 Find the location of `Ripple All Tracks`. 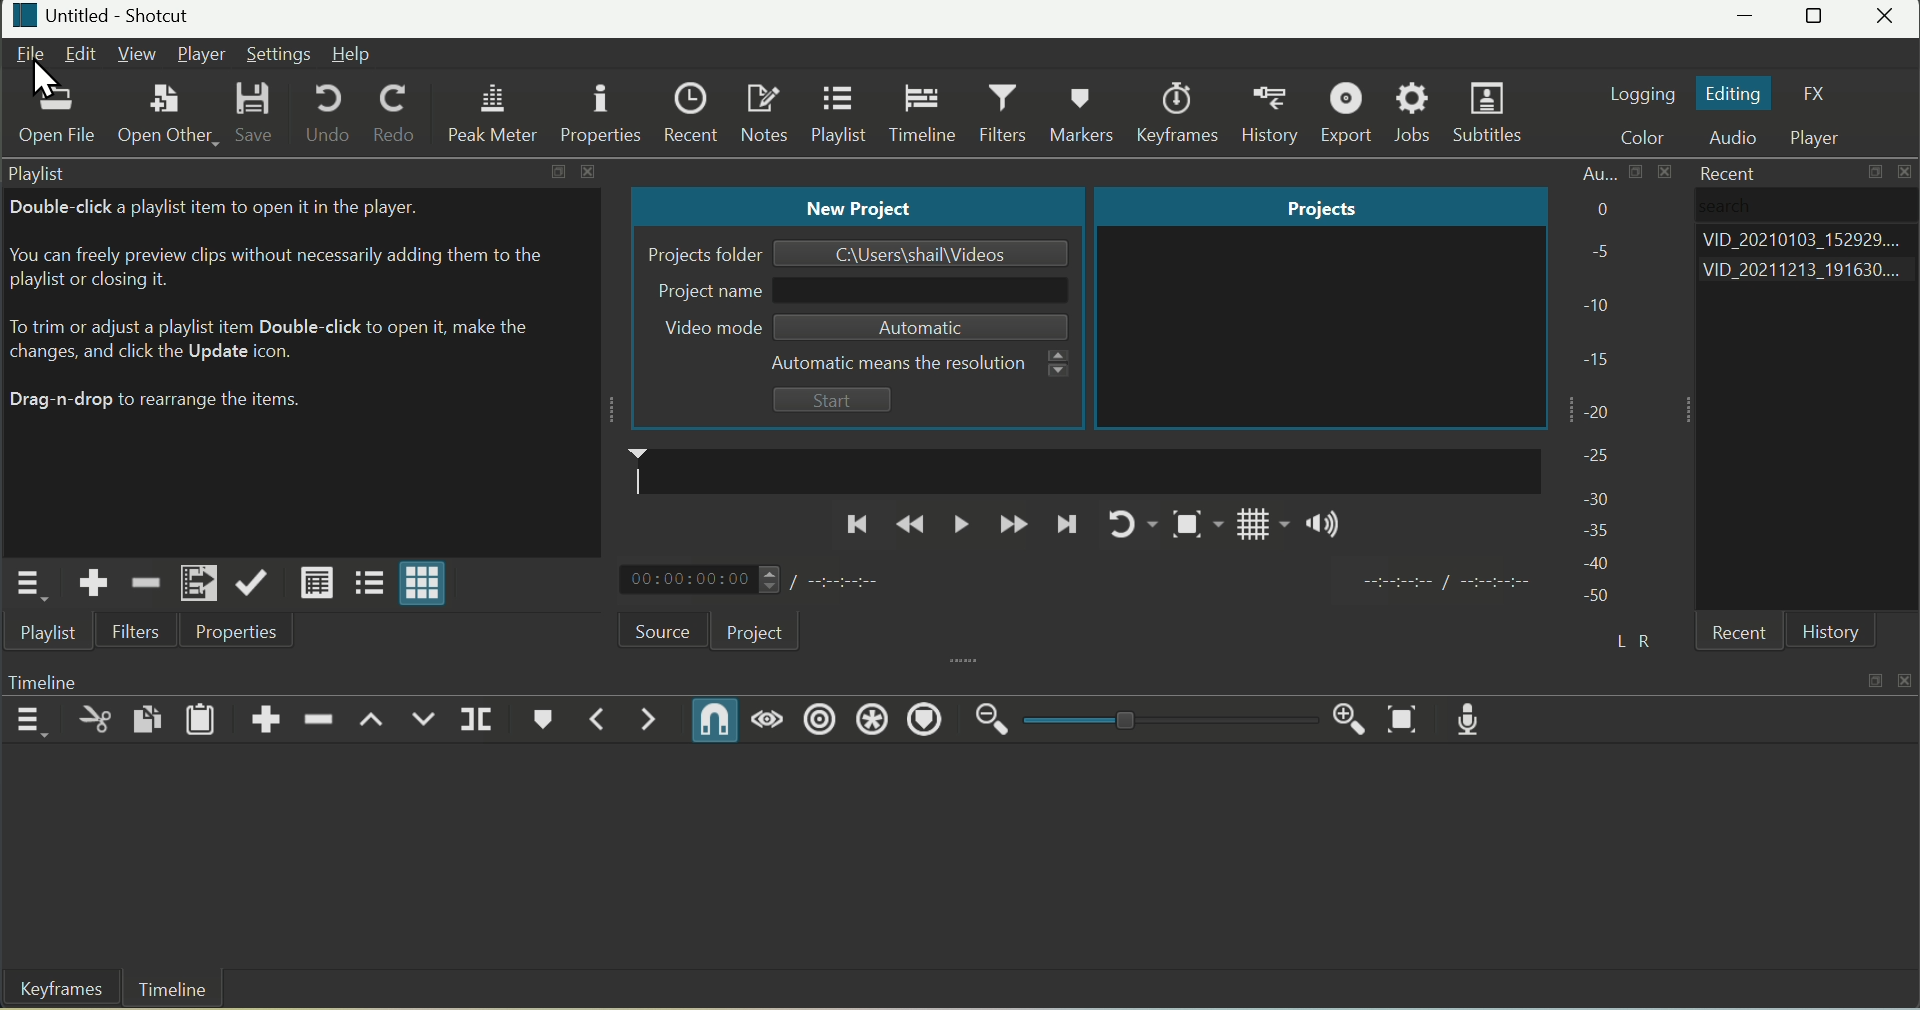

Ripple All Tracks is located at coordinates (870, 722).